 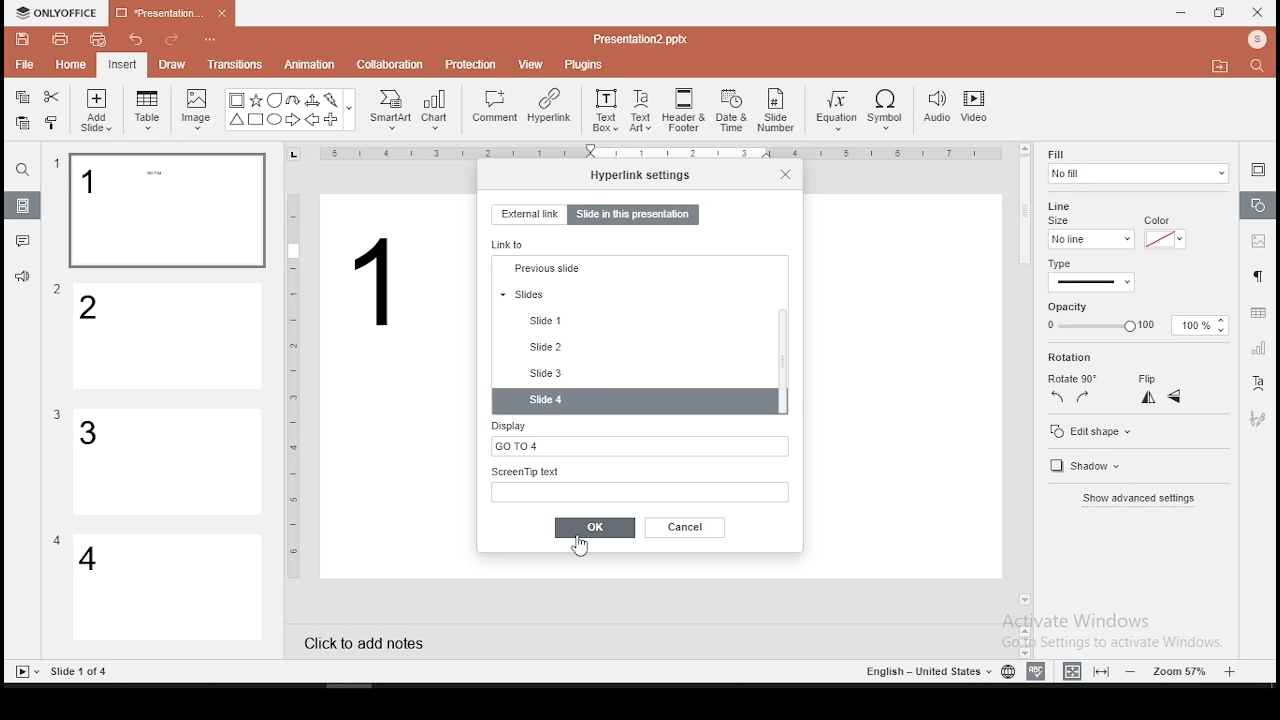 I want to click on , so click(x=378, y=283).